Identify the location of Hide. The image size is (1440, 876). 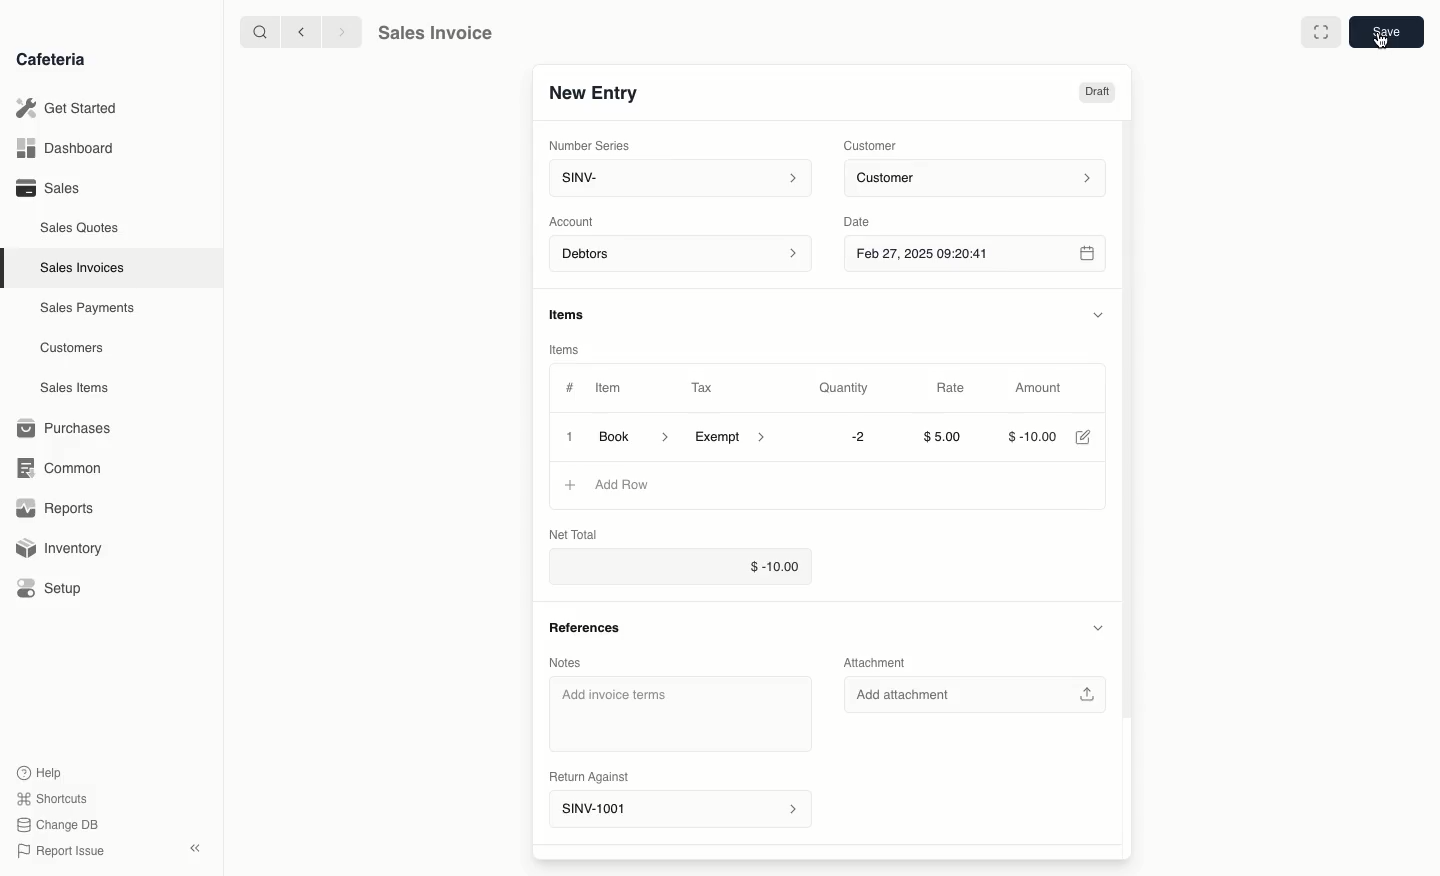
(1098, 627).